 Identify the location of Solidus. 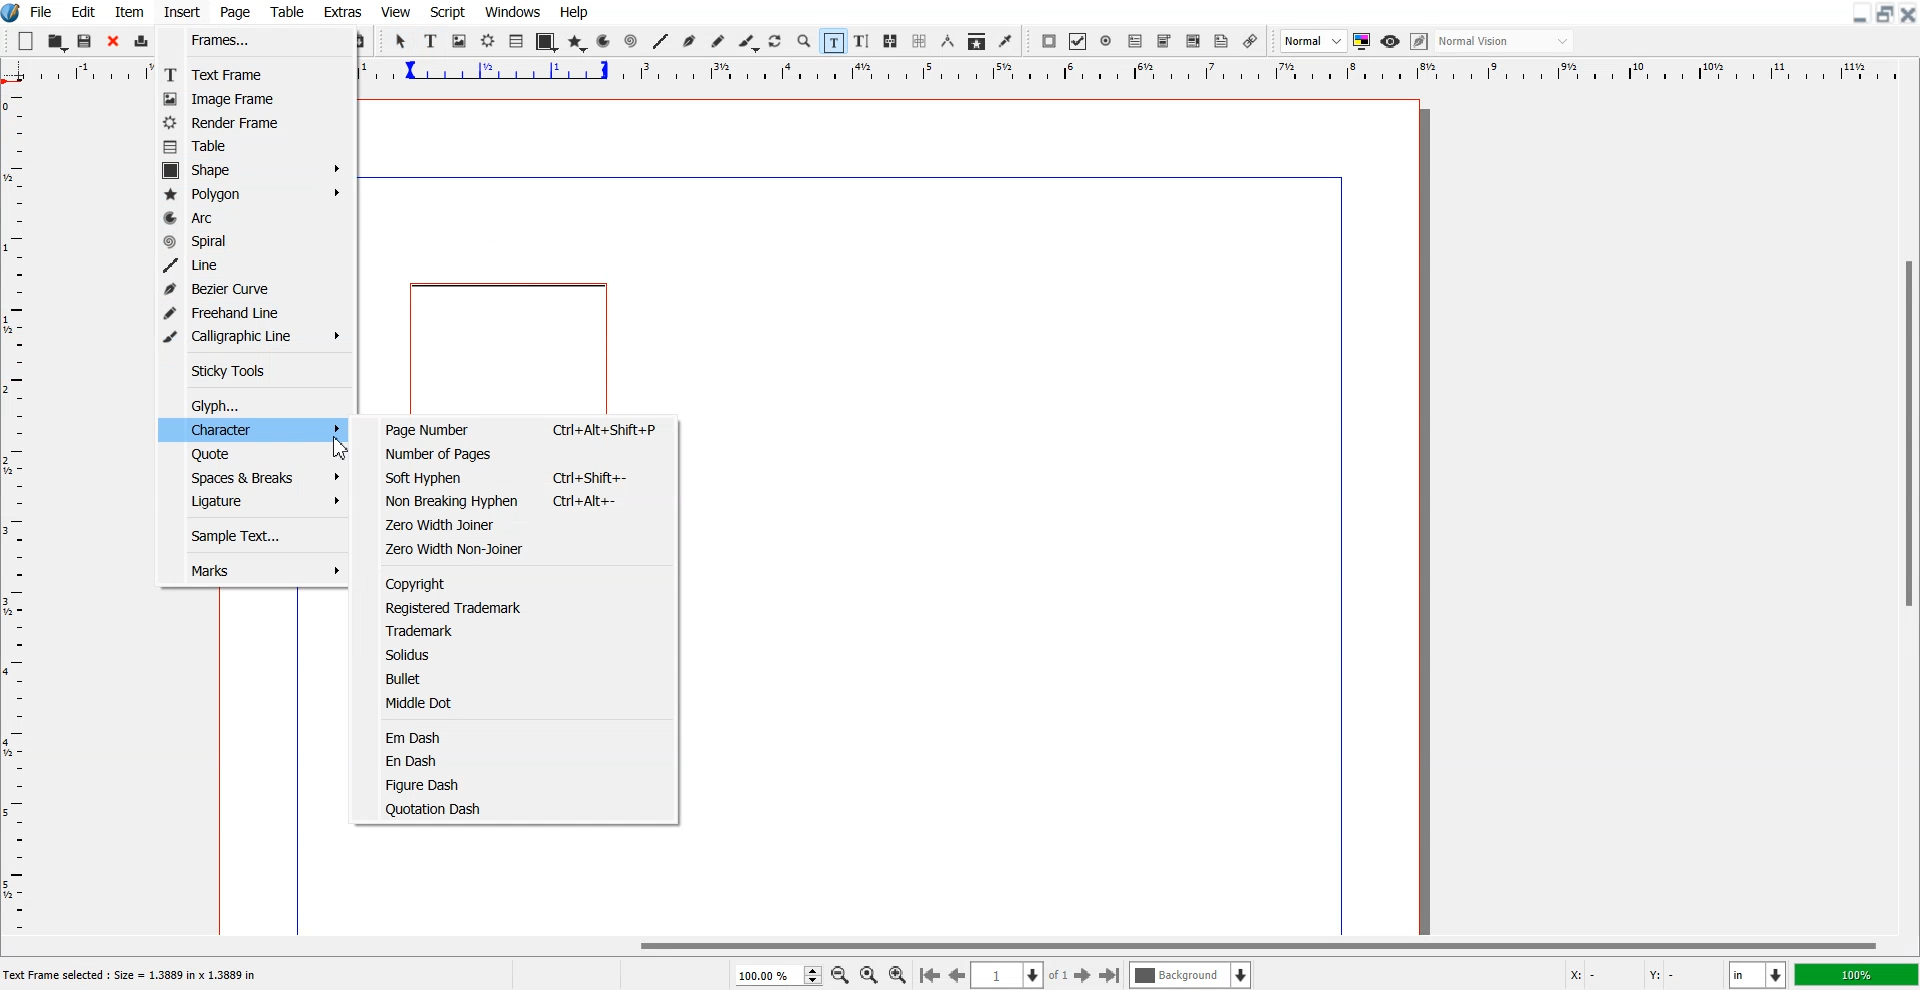
(522, 654).